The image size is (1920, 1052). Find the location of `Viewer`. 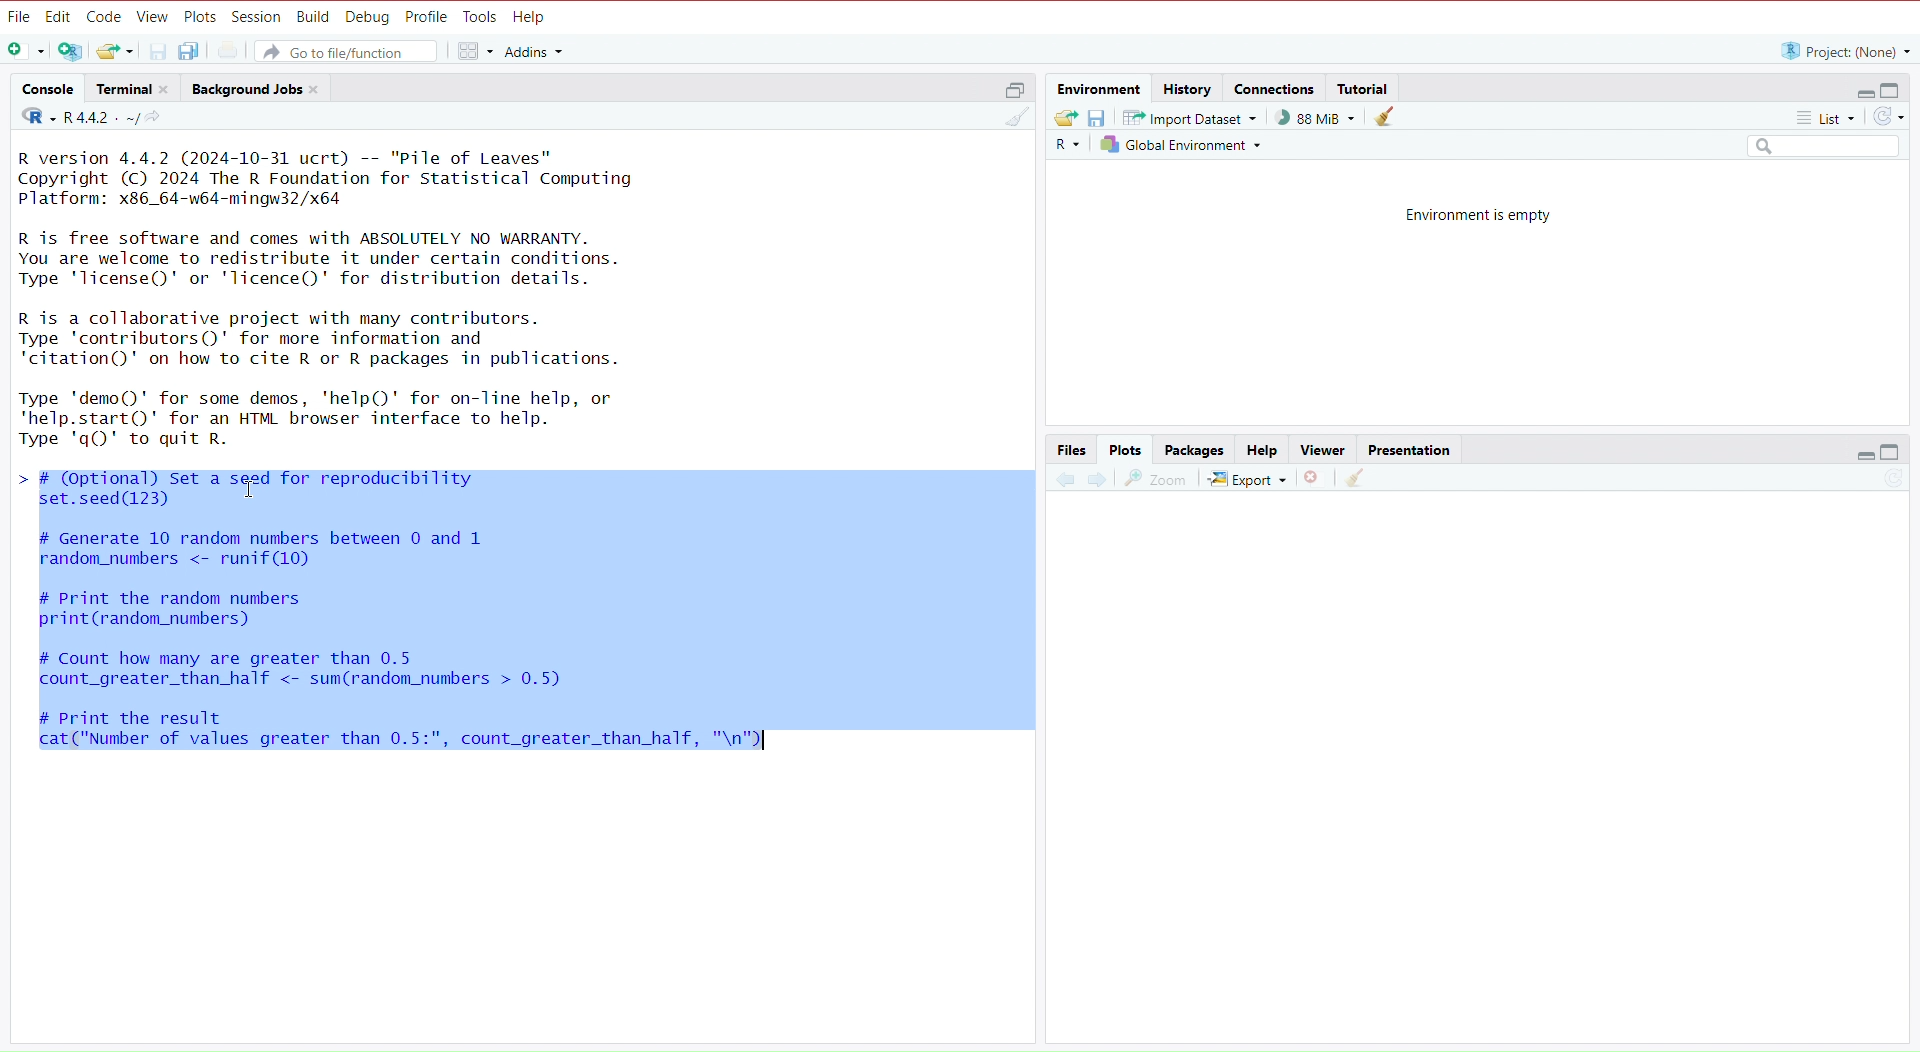

Viewer is located at coordinates (1325, 448).